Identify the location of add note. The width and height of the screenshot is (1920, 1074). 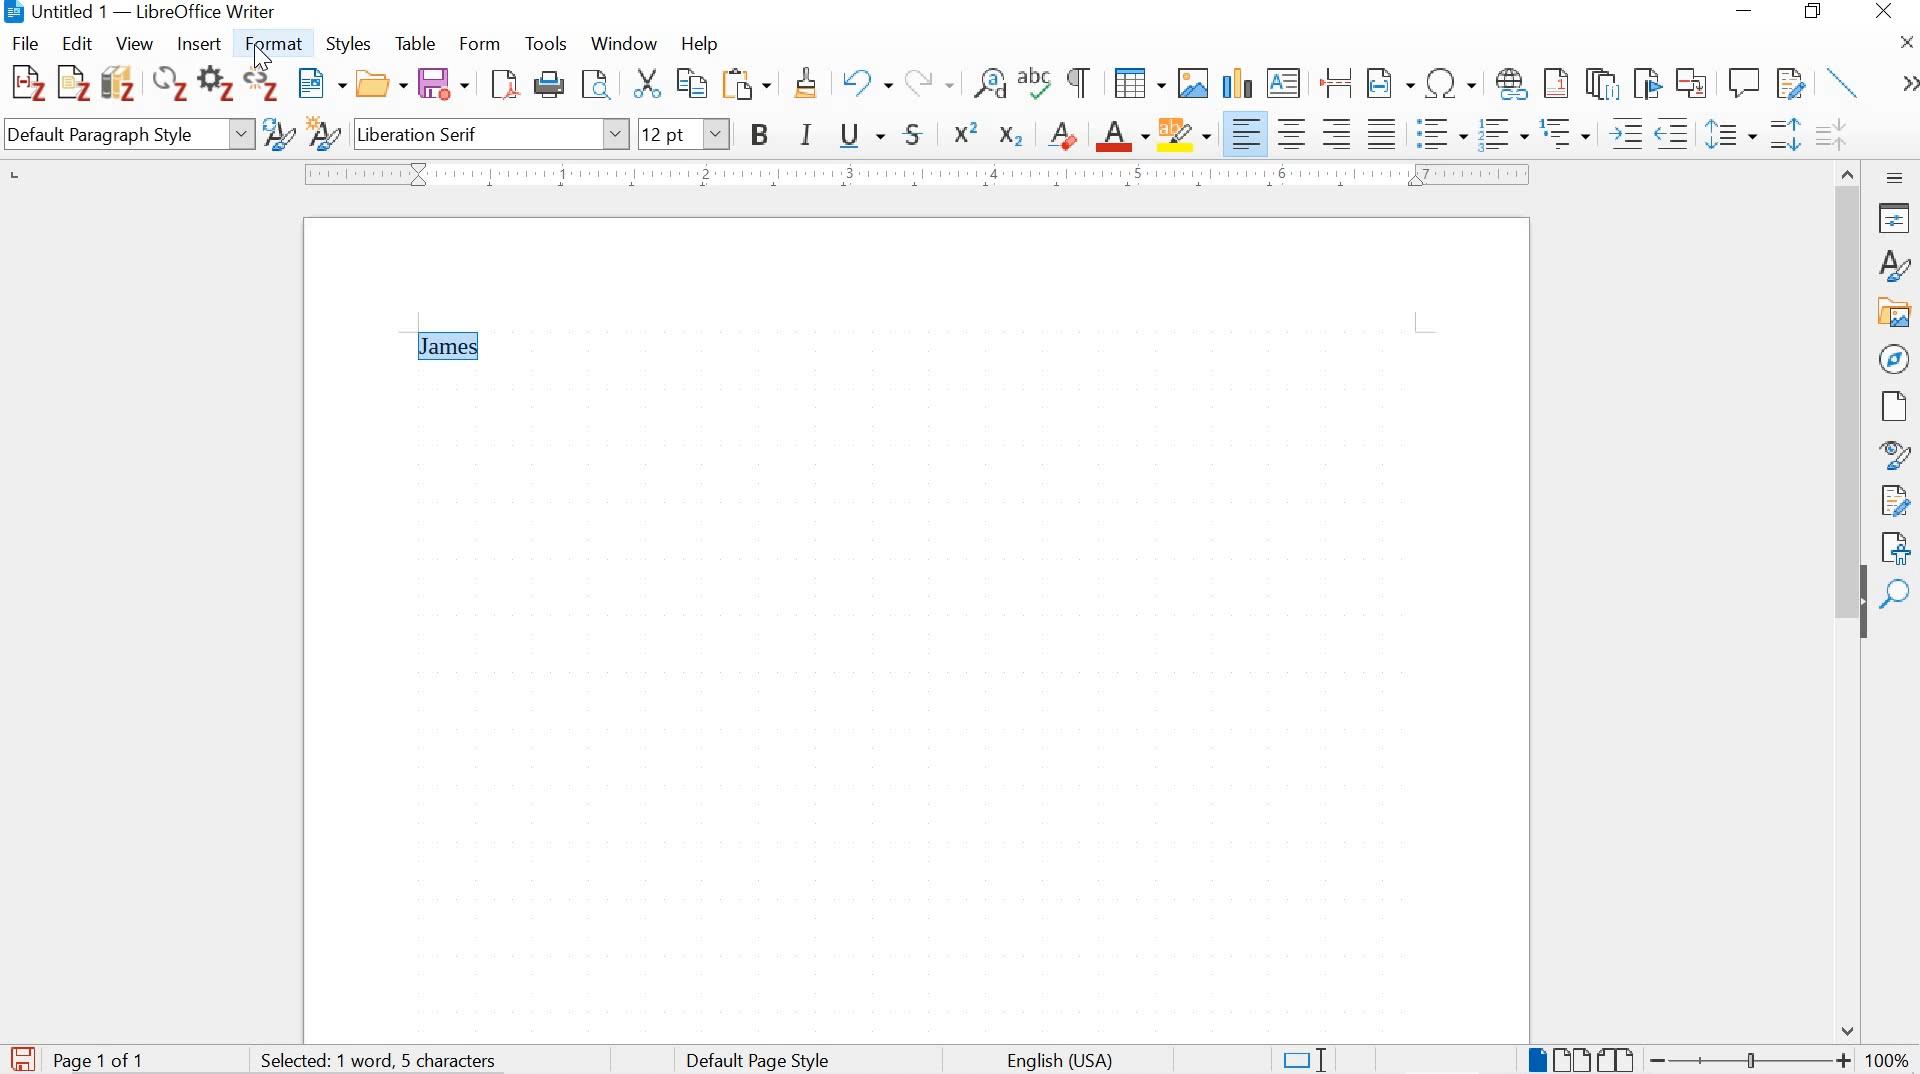
(74, 81).